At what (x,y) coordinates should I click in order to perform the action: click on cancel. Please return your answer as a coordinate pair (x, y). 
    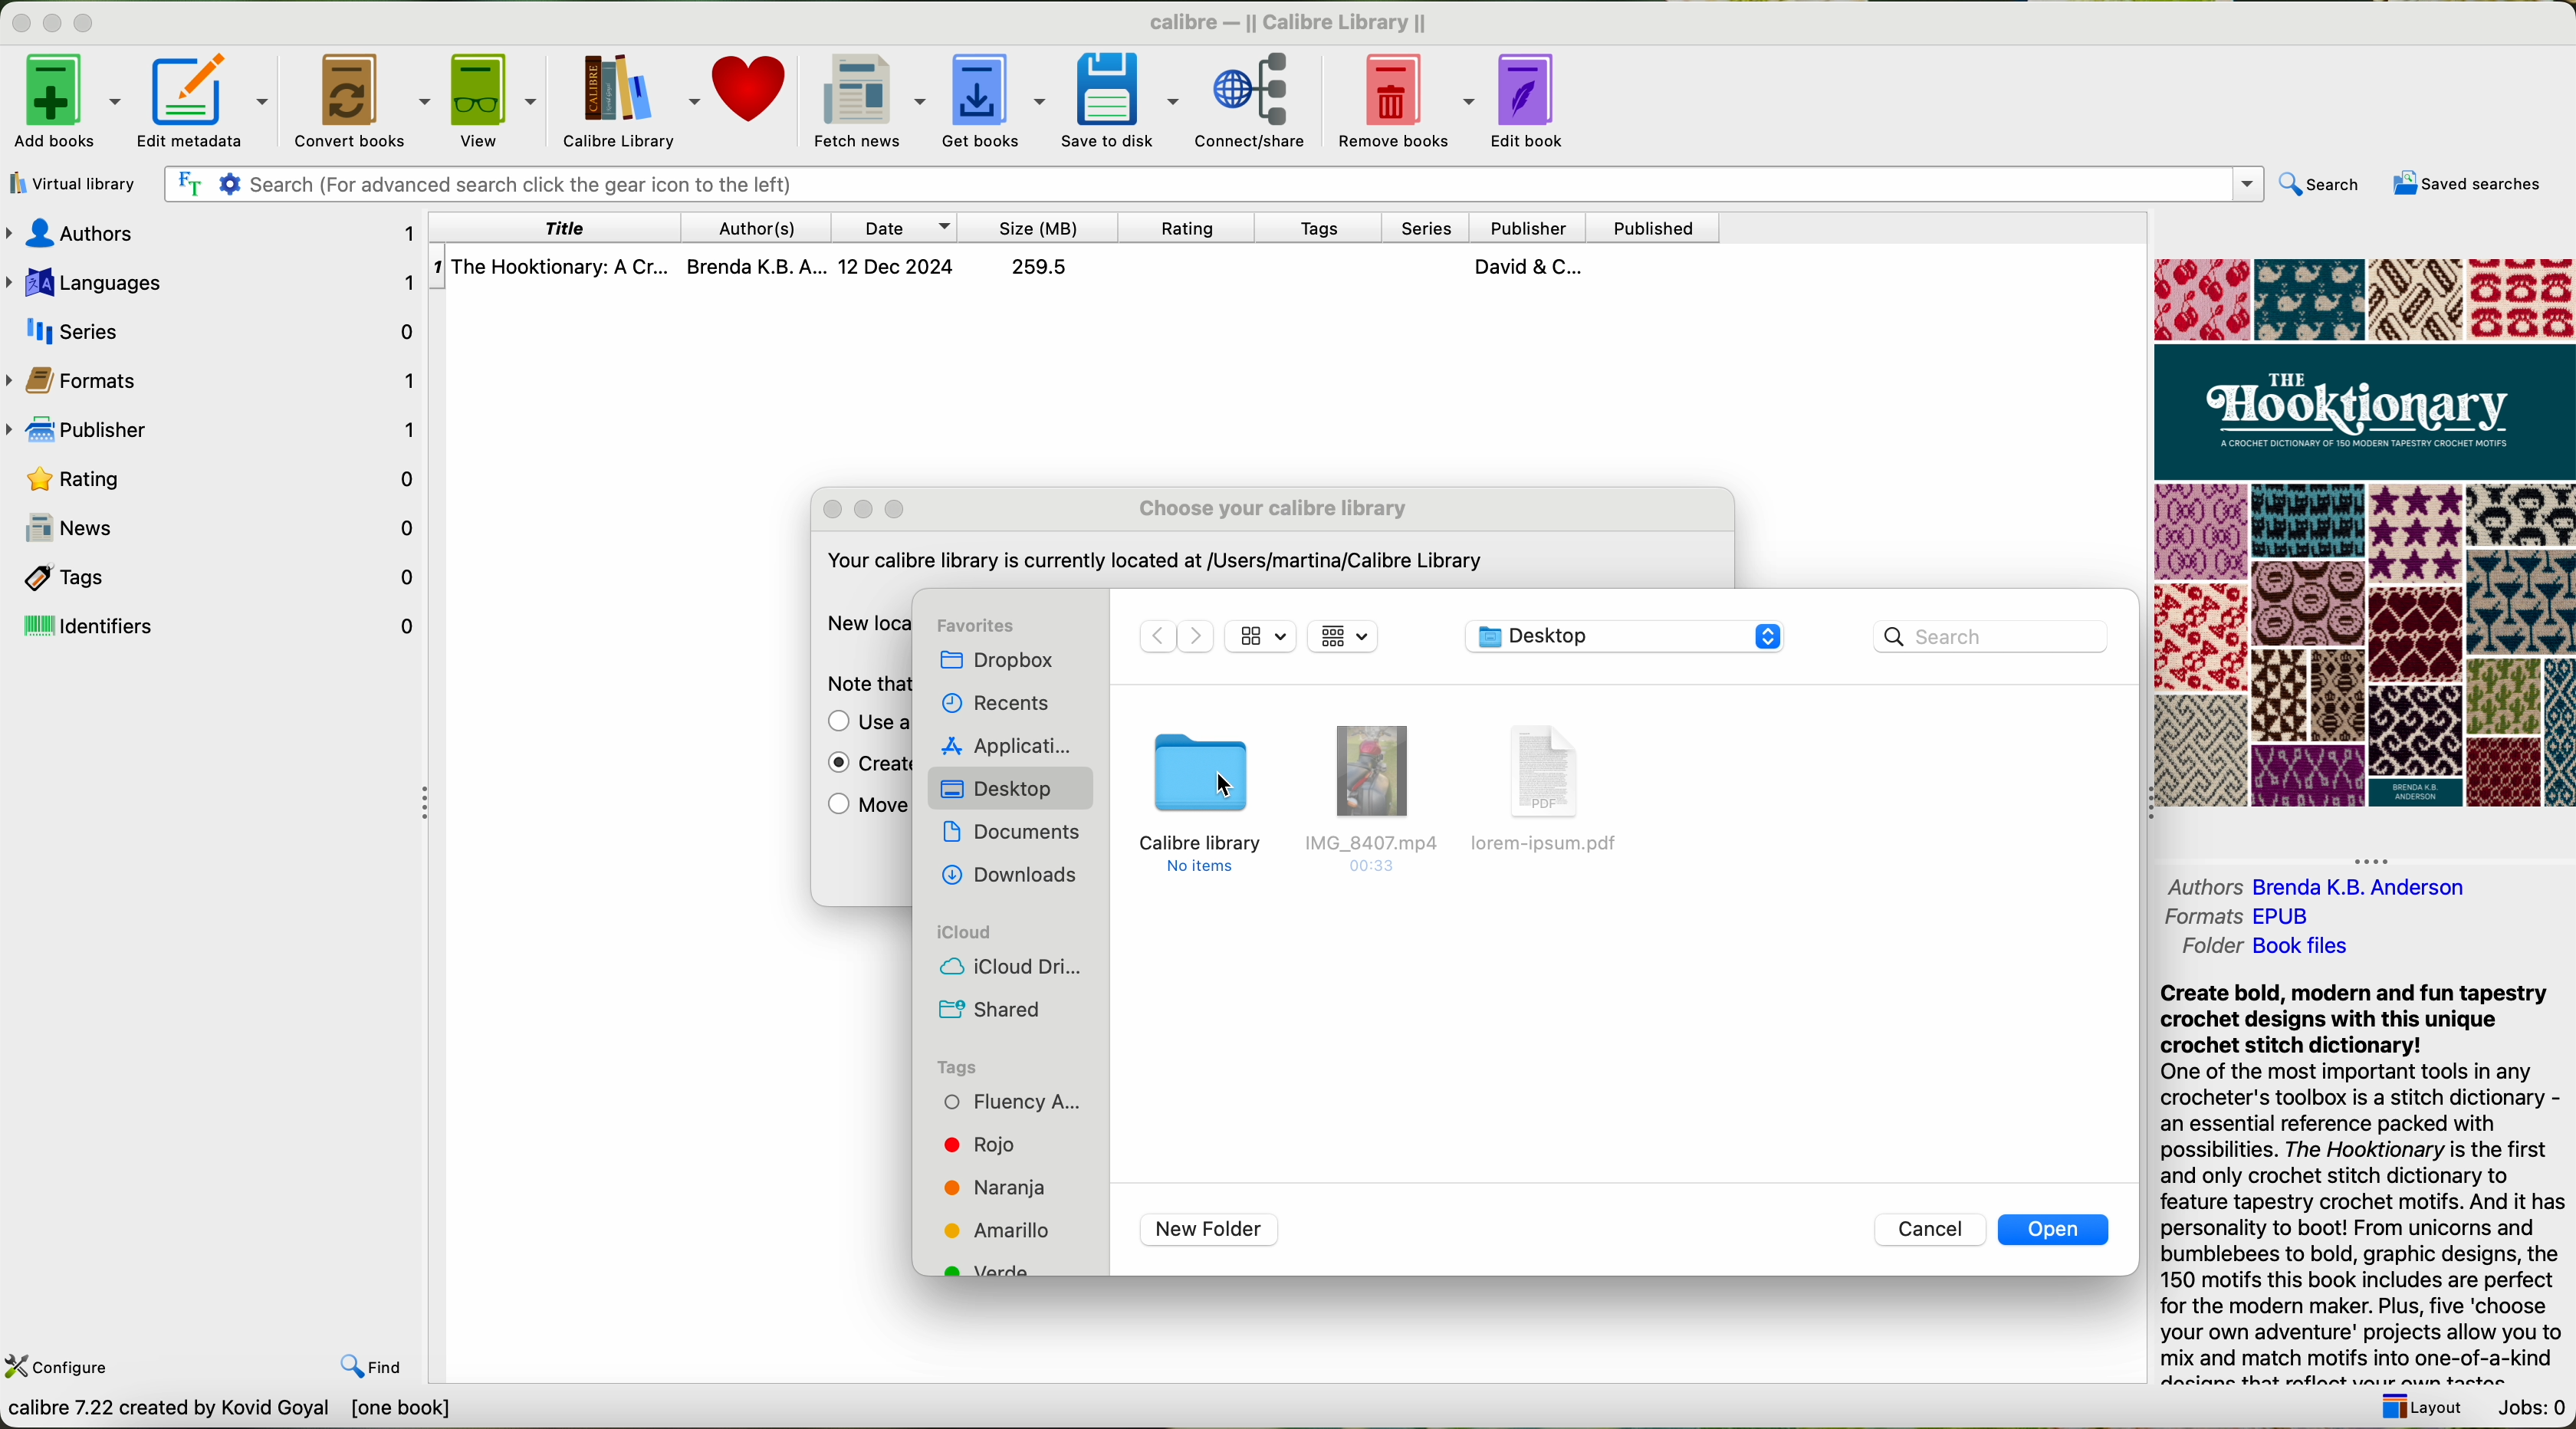
    Looking at the image, I should click on (1933, 1229).